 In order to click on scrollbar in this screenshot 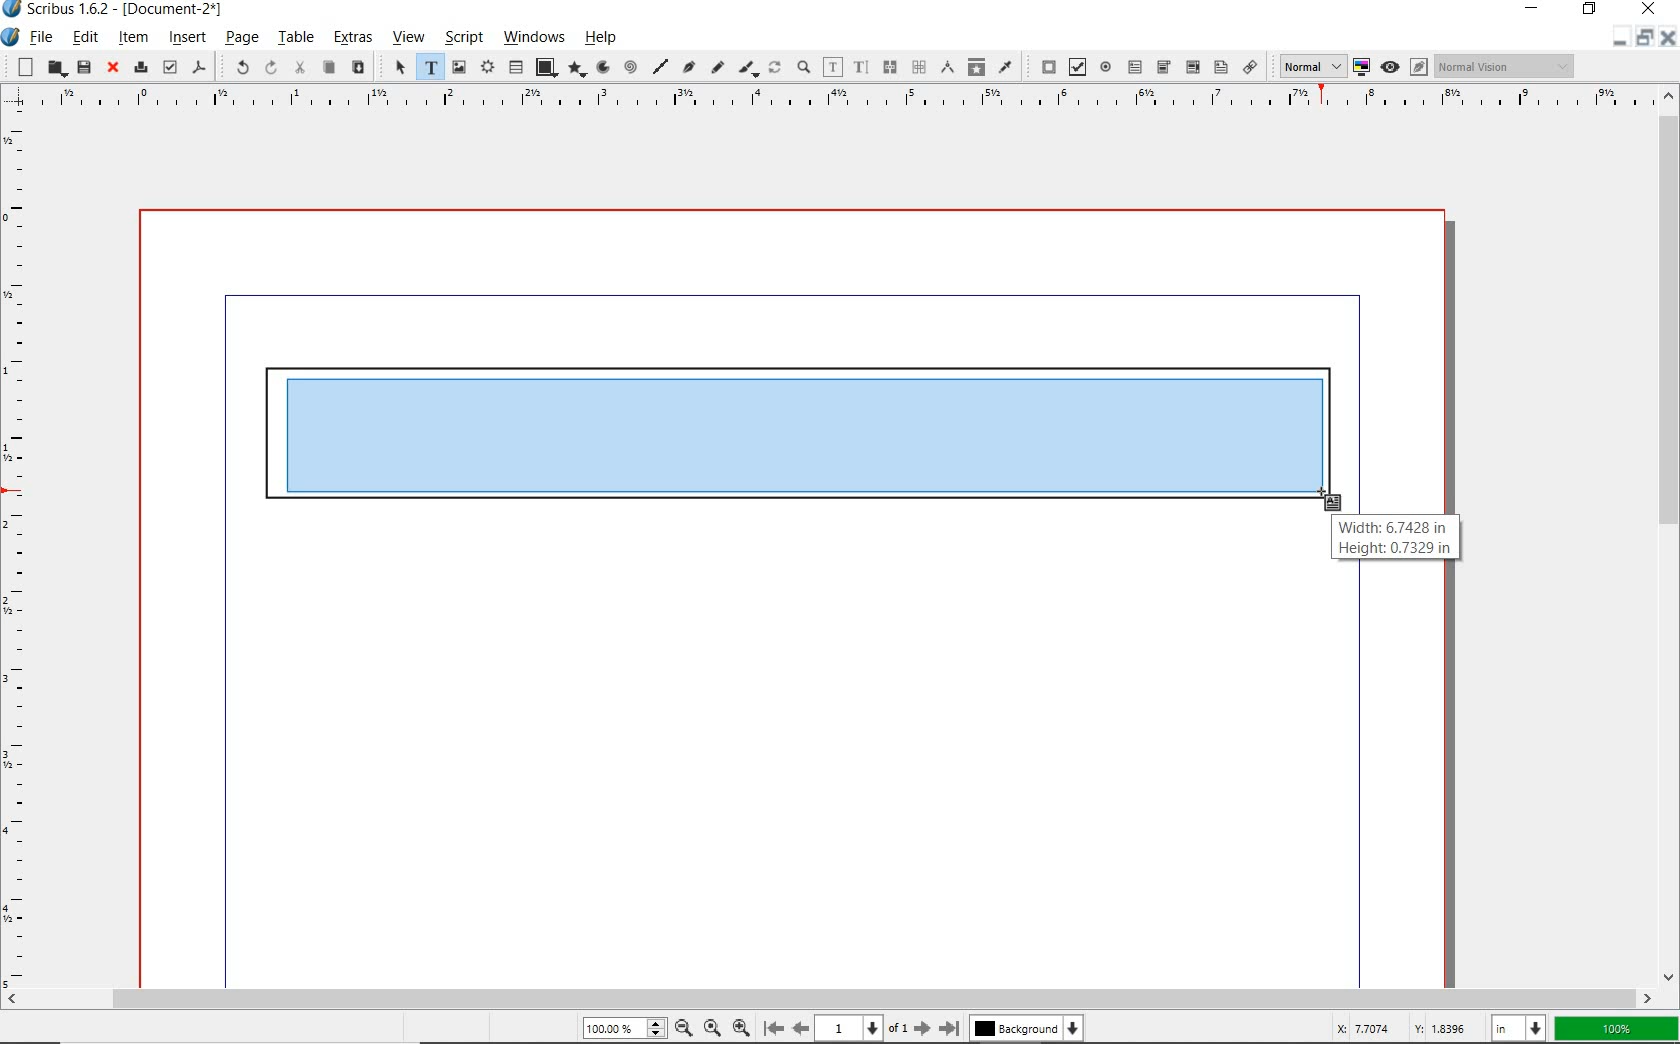, I will do `click(830, 997)`.